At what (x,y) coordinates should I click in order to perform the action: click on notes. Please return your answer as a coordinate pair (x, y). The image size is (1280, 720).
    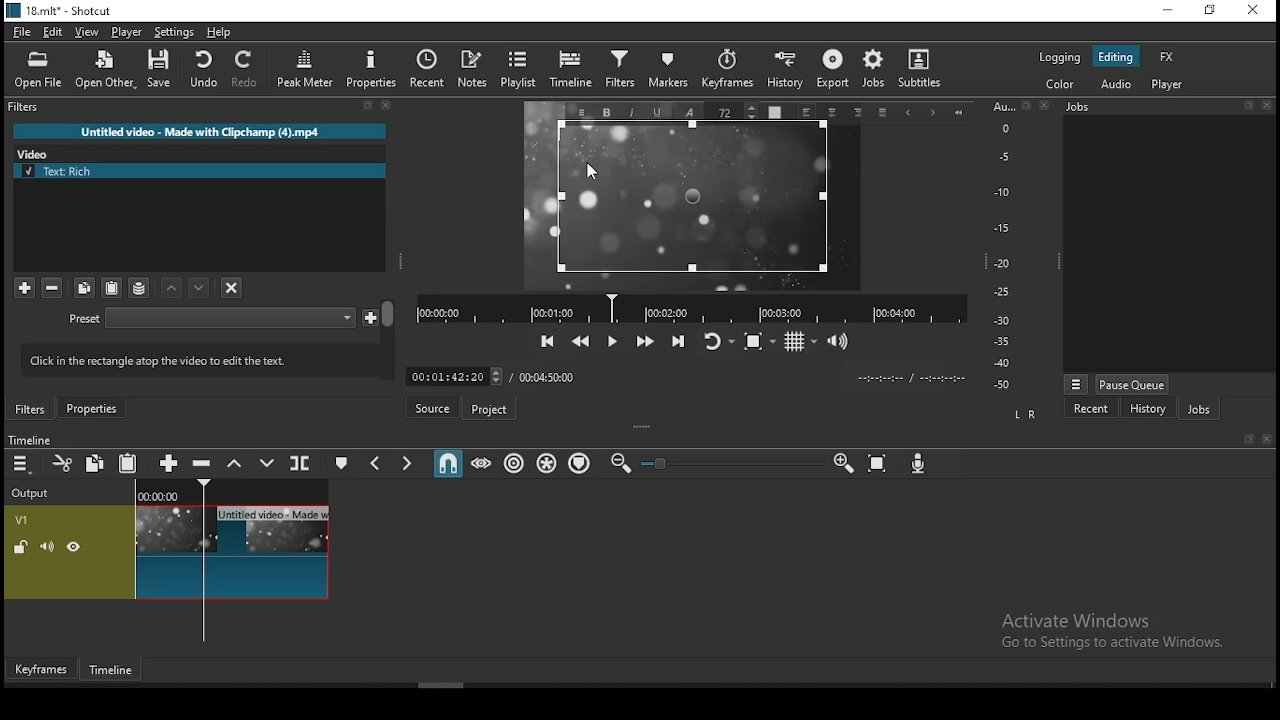
    Looking at the image, I should click on (473, 70).